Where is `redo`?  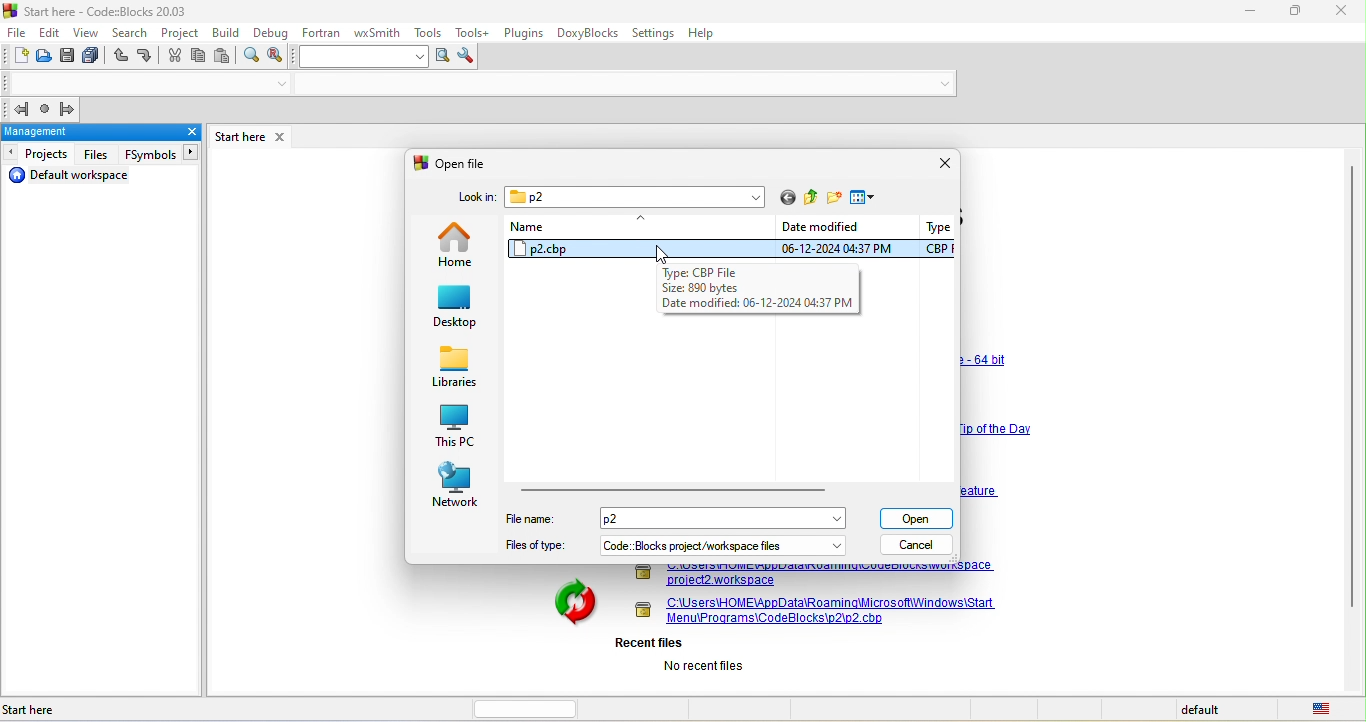 redo is located at coordinates (147, 56).